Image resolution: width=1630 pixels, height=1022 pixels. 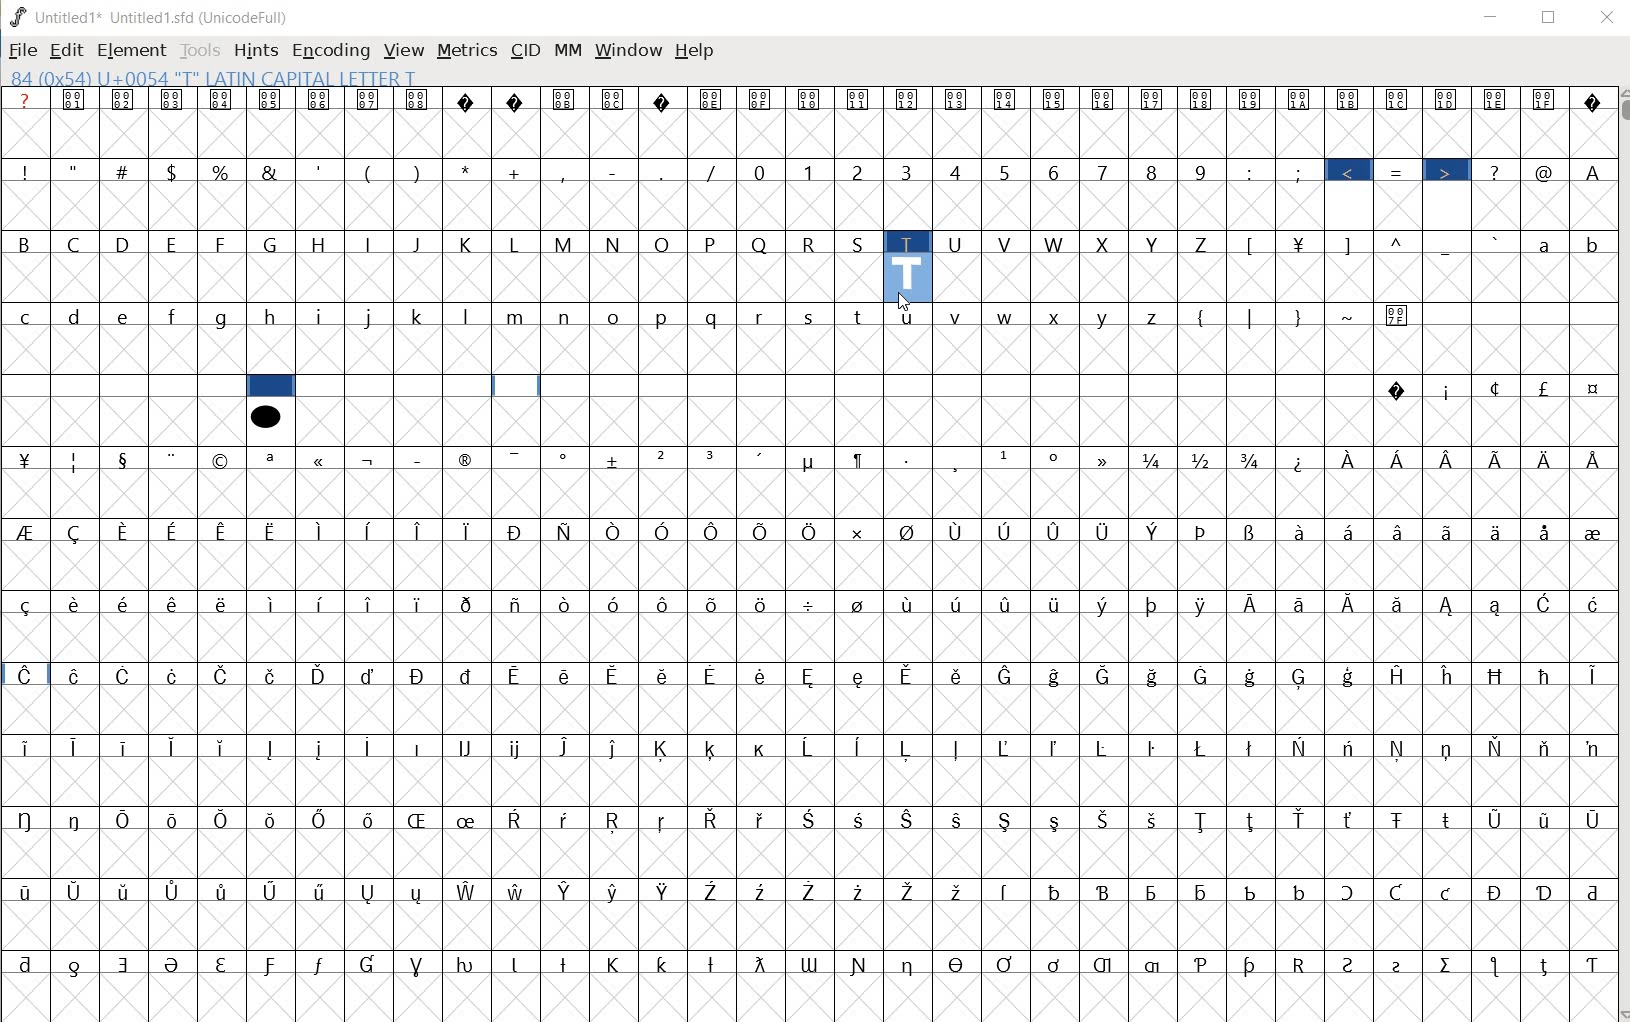 What do you see at coordinates (569, 748) in the screenshot?
I see `Symbol` at bounding box center [569, 748].